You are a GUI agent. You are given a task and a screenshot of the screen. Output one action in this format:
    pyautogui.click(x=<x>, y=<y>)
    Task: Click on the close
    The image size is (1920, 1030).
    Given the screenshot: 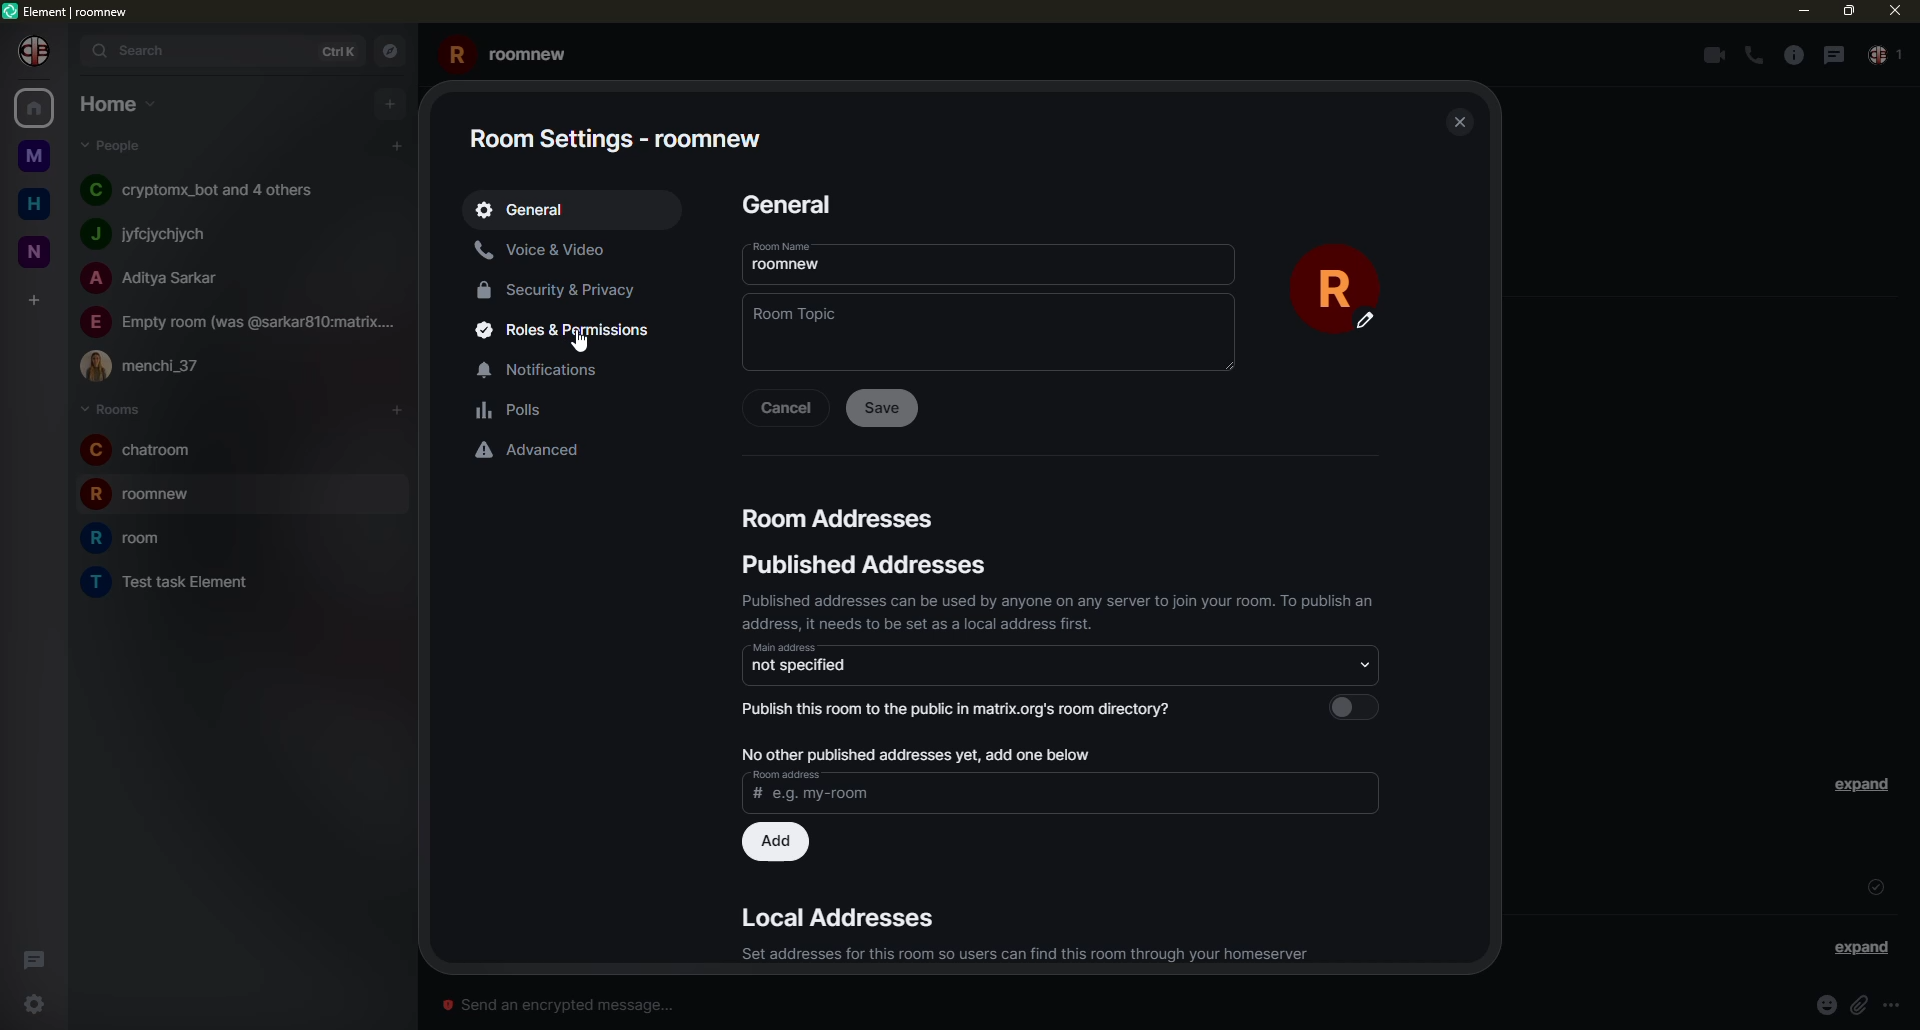 What is the action you would take?
    pyautogui.click(x=1892, y=10)
    